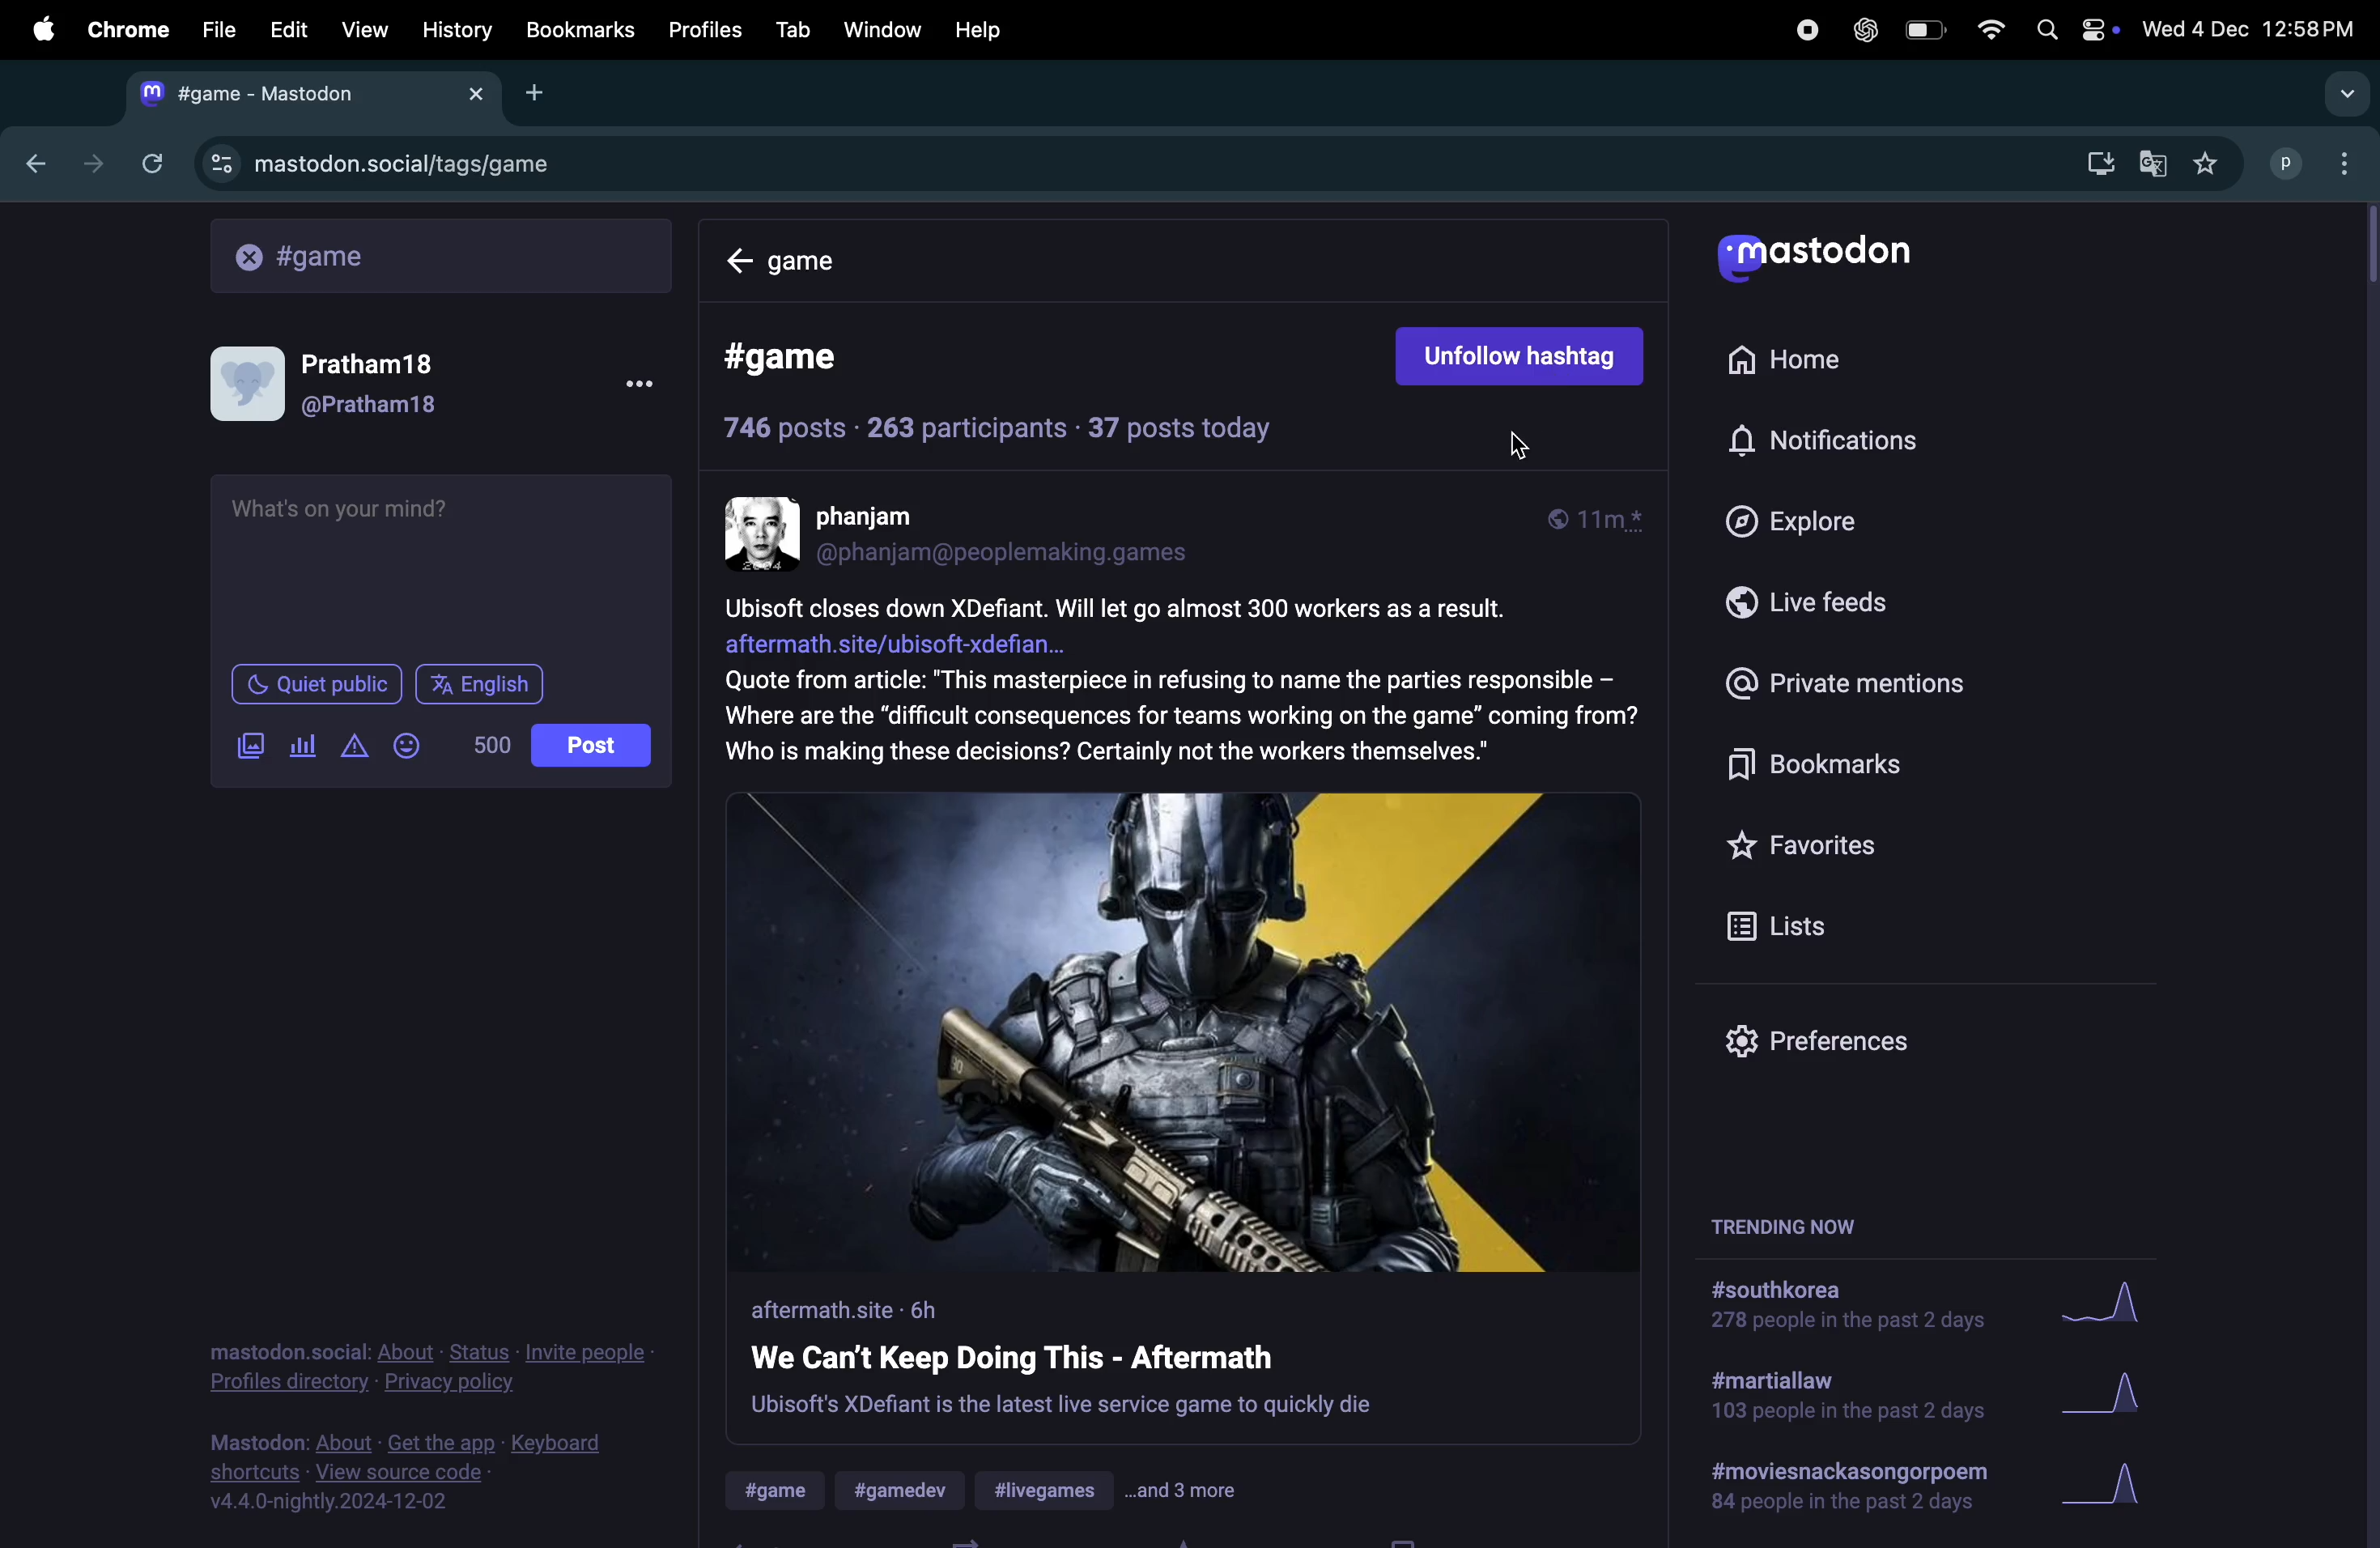 This screenshot has height=1548, width=2380. What do you see at coordinates (1524, 349) in the screenshot?
I see `unfollow hashtag` at bounding box center [1524, 349].